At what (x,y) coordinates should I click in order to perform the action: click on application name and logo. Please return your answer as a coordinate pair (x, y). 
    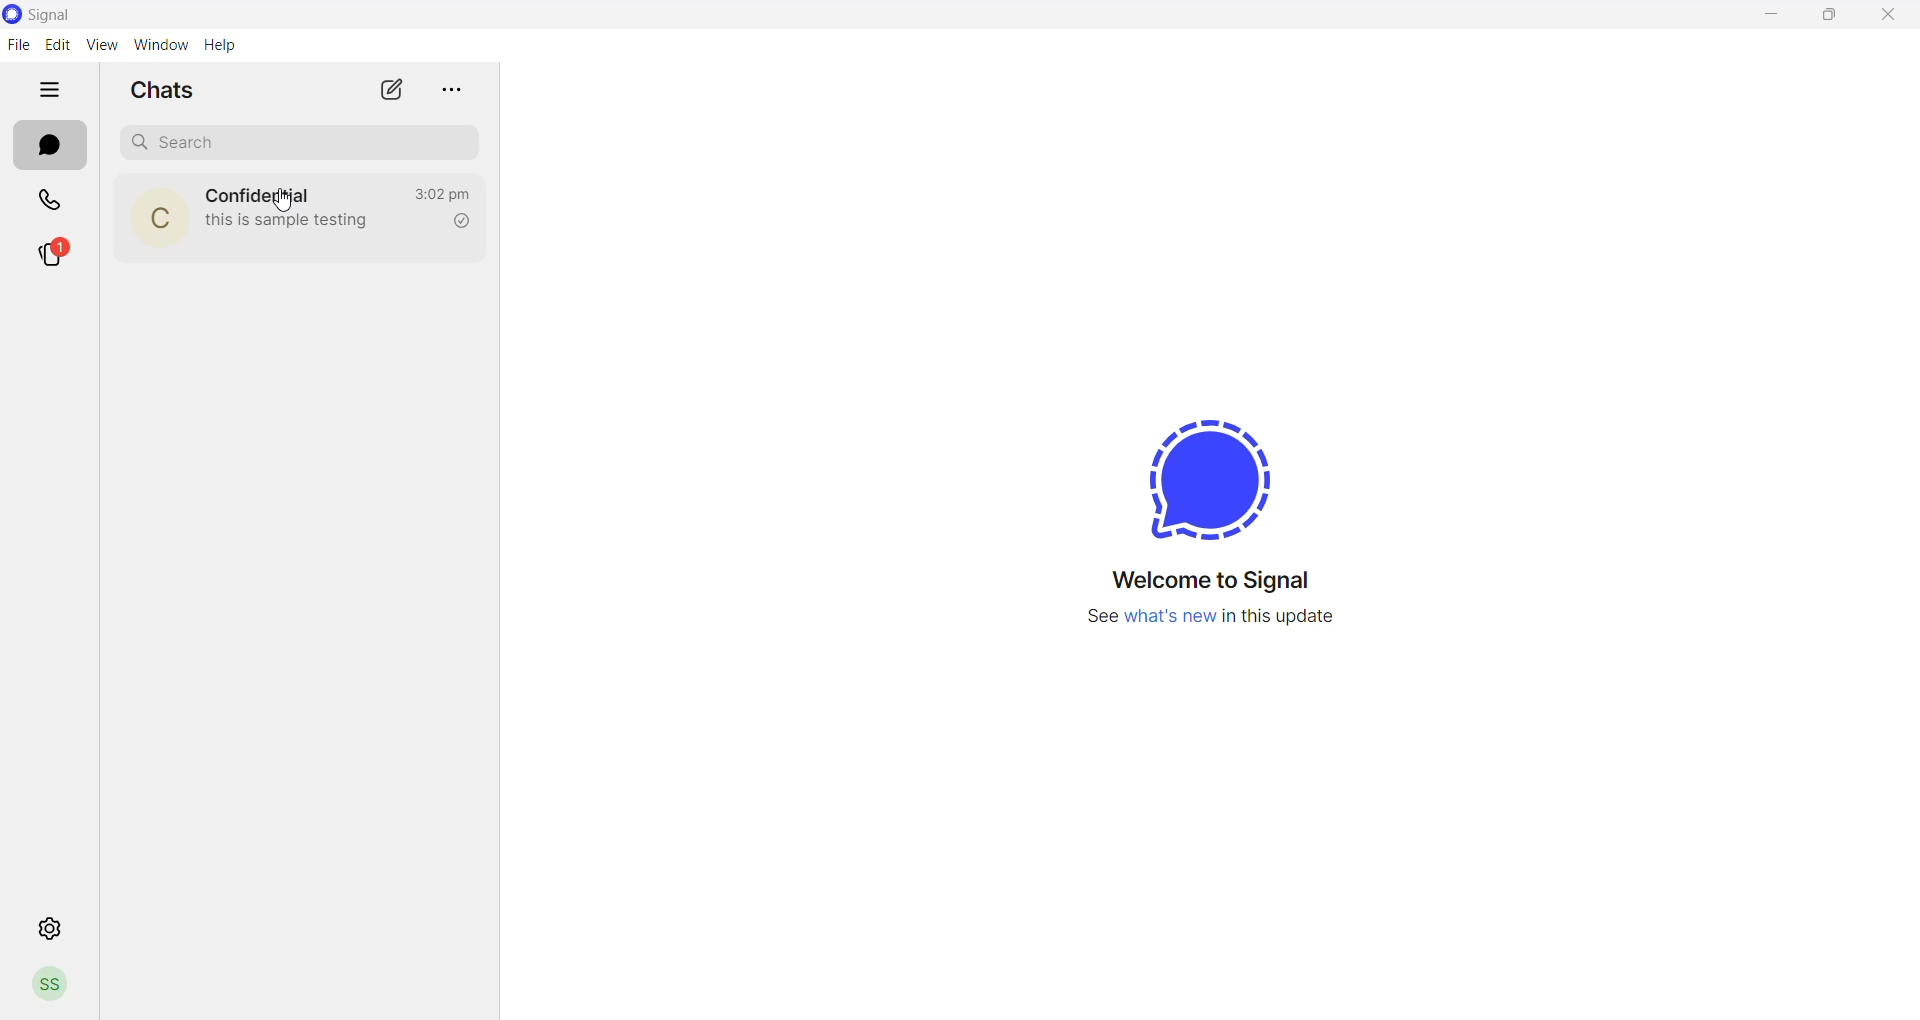
    Looking at the image, I should click on (57, 14).